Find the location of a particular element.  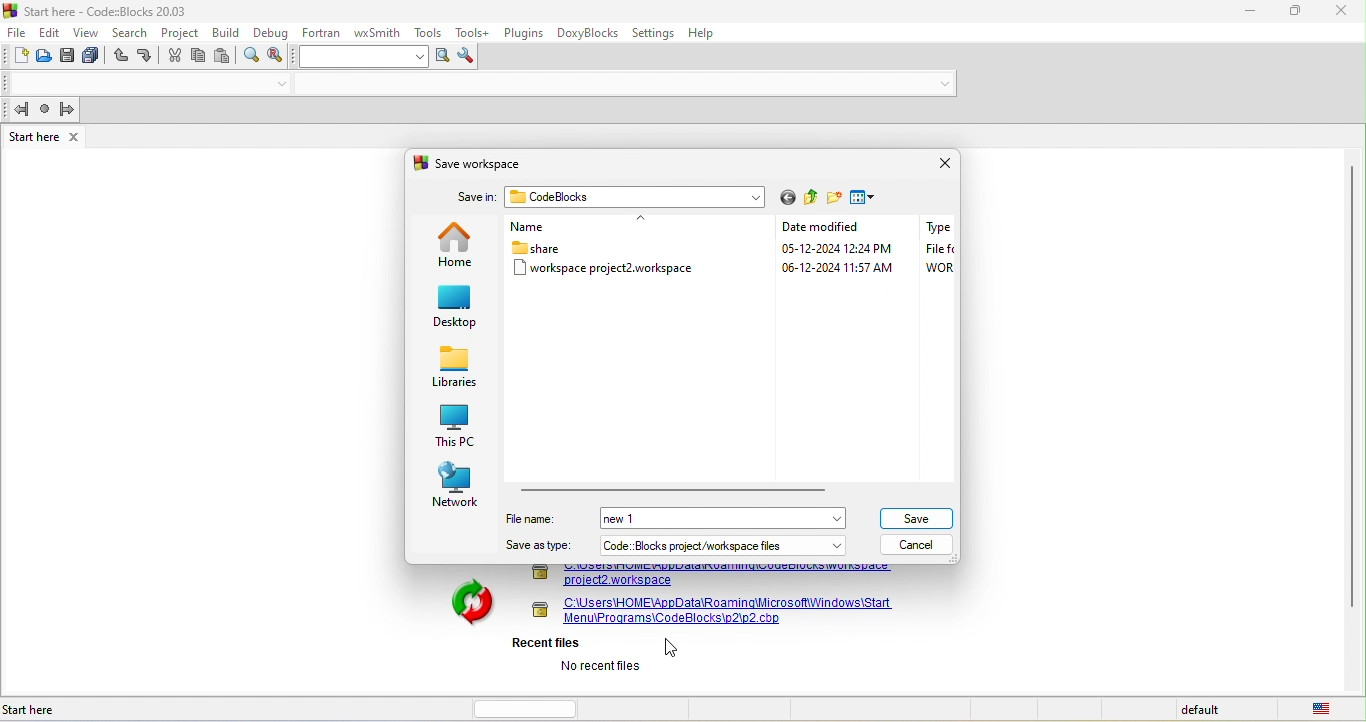

view menu is located at coordinates (867, 198).